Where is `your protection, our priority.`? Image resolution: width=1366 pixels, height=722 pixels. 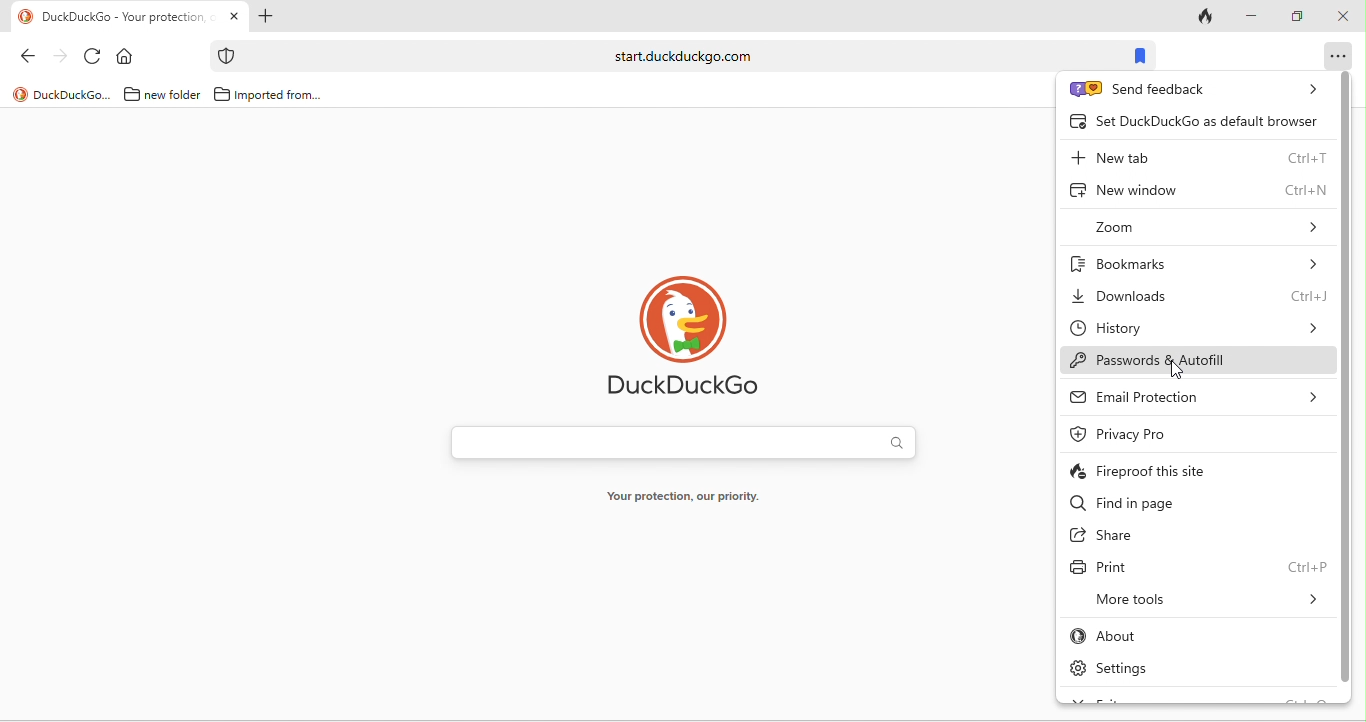 your protection, our priority. is located at coordinates (692, 497).